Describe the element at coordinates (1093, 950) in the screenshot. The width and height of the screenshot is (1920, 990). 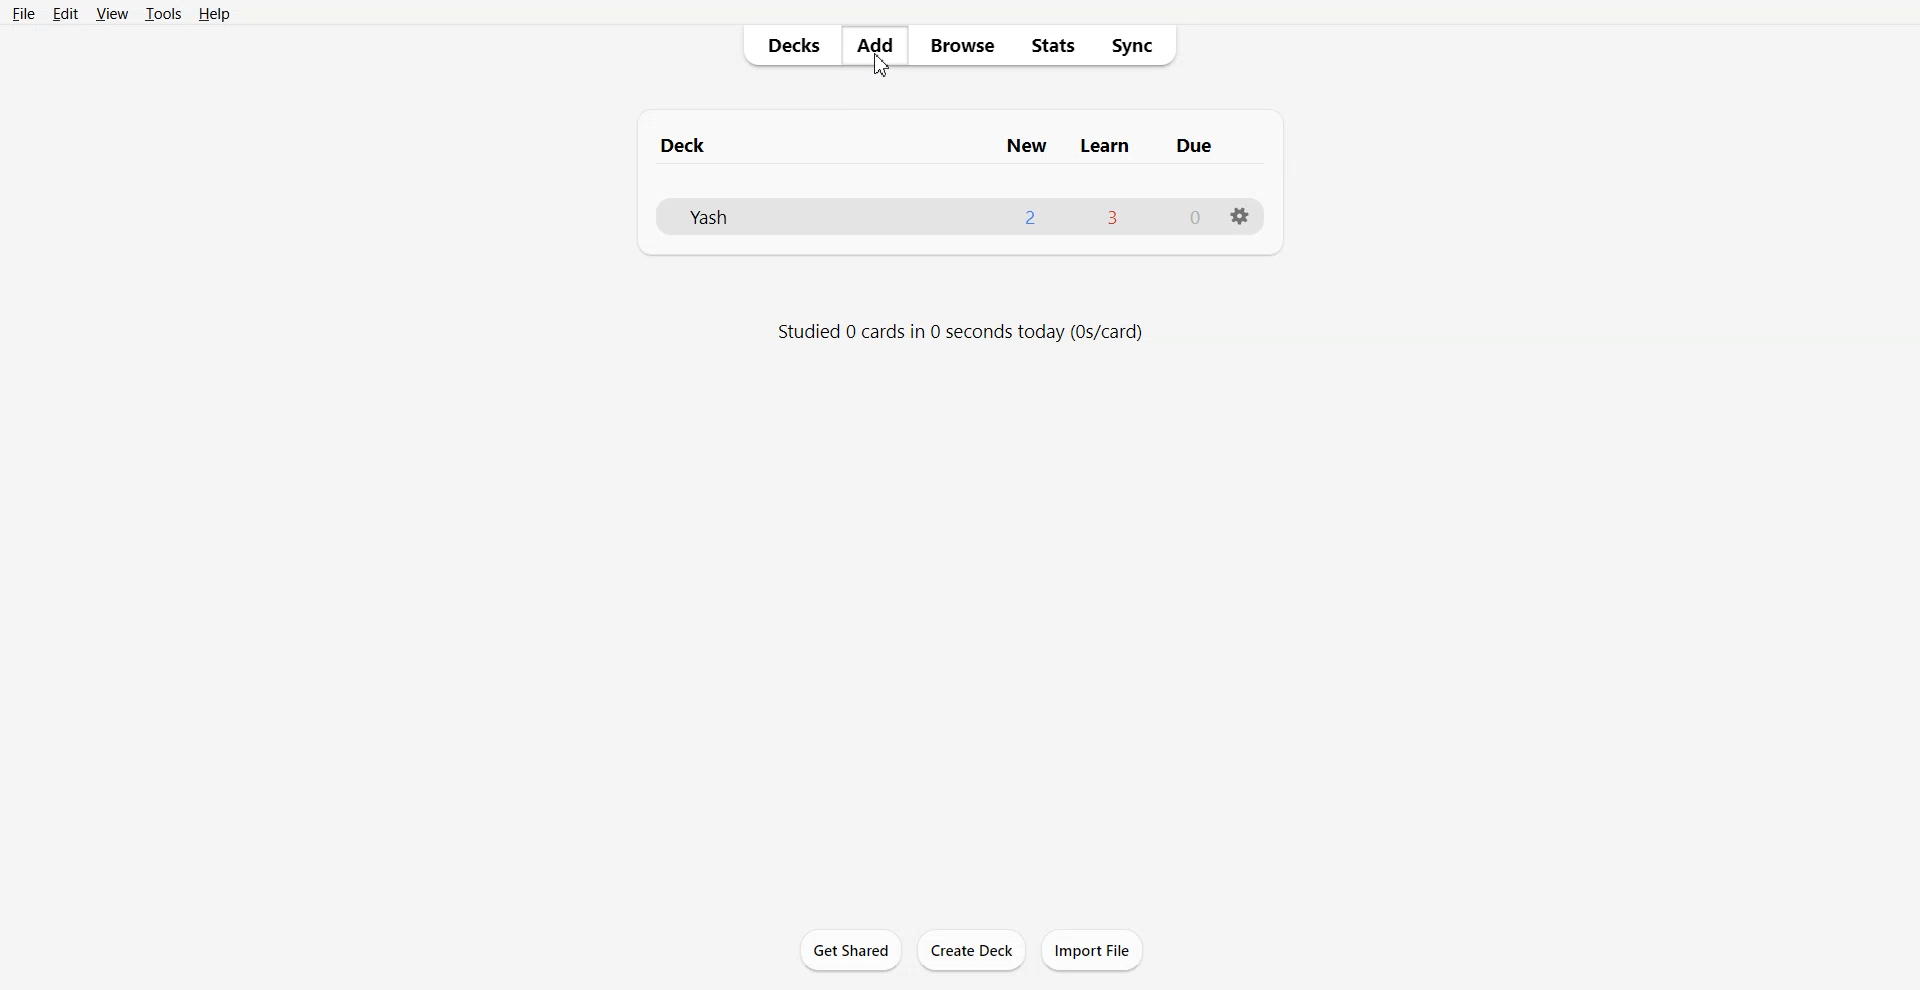
I see `Import File` at that location.